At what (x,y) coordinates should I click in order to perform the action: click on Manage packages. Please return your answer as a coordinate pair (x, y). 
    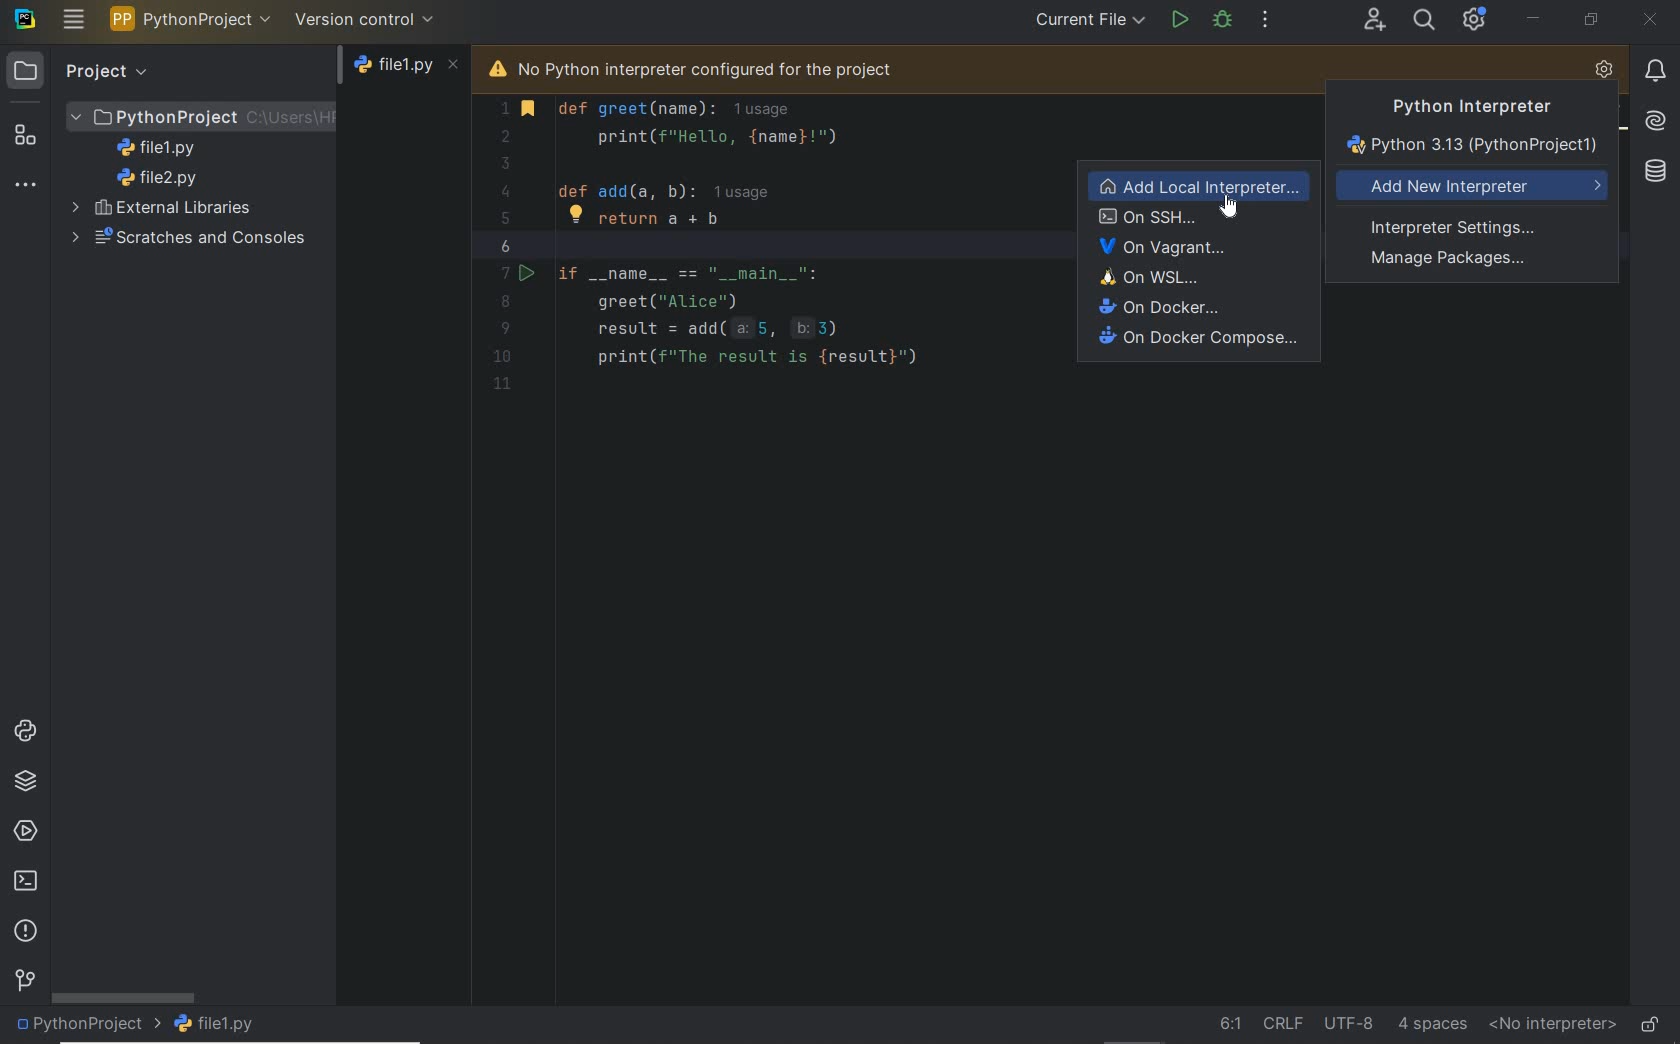
    Looking at the image, I should click on (1452, 261).